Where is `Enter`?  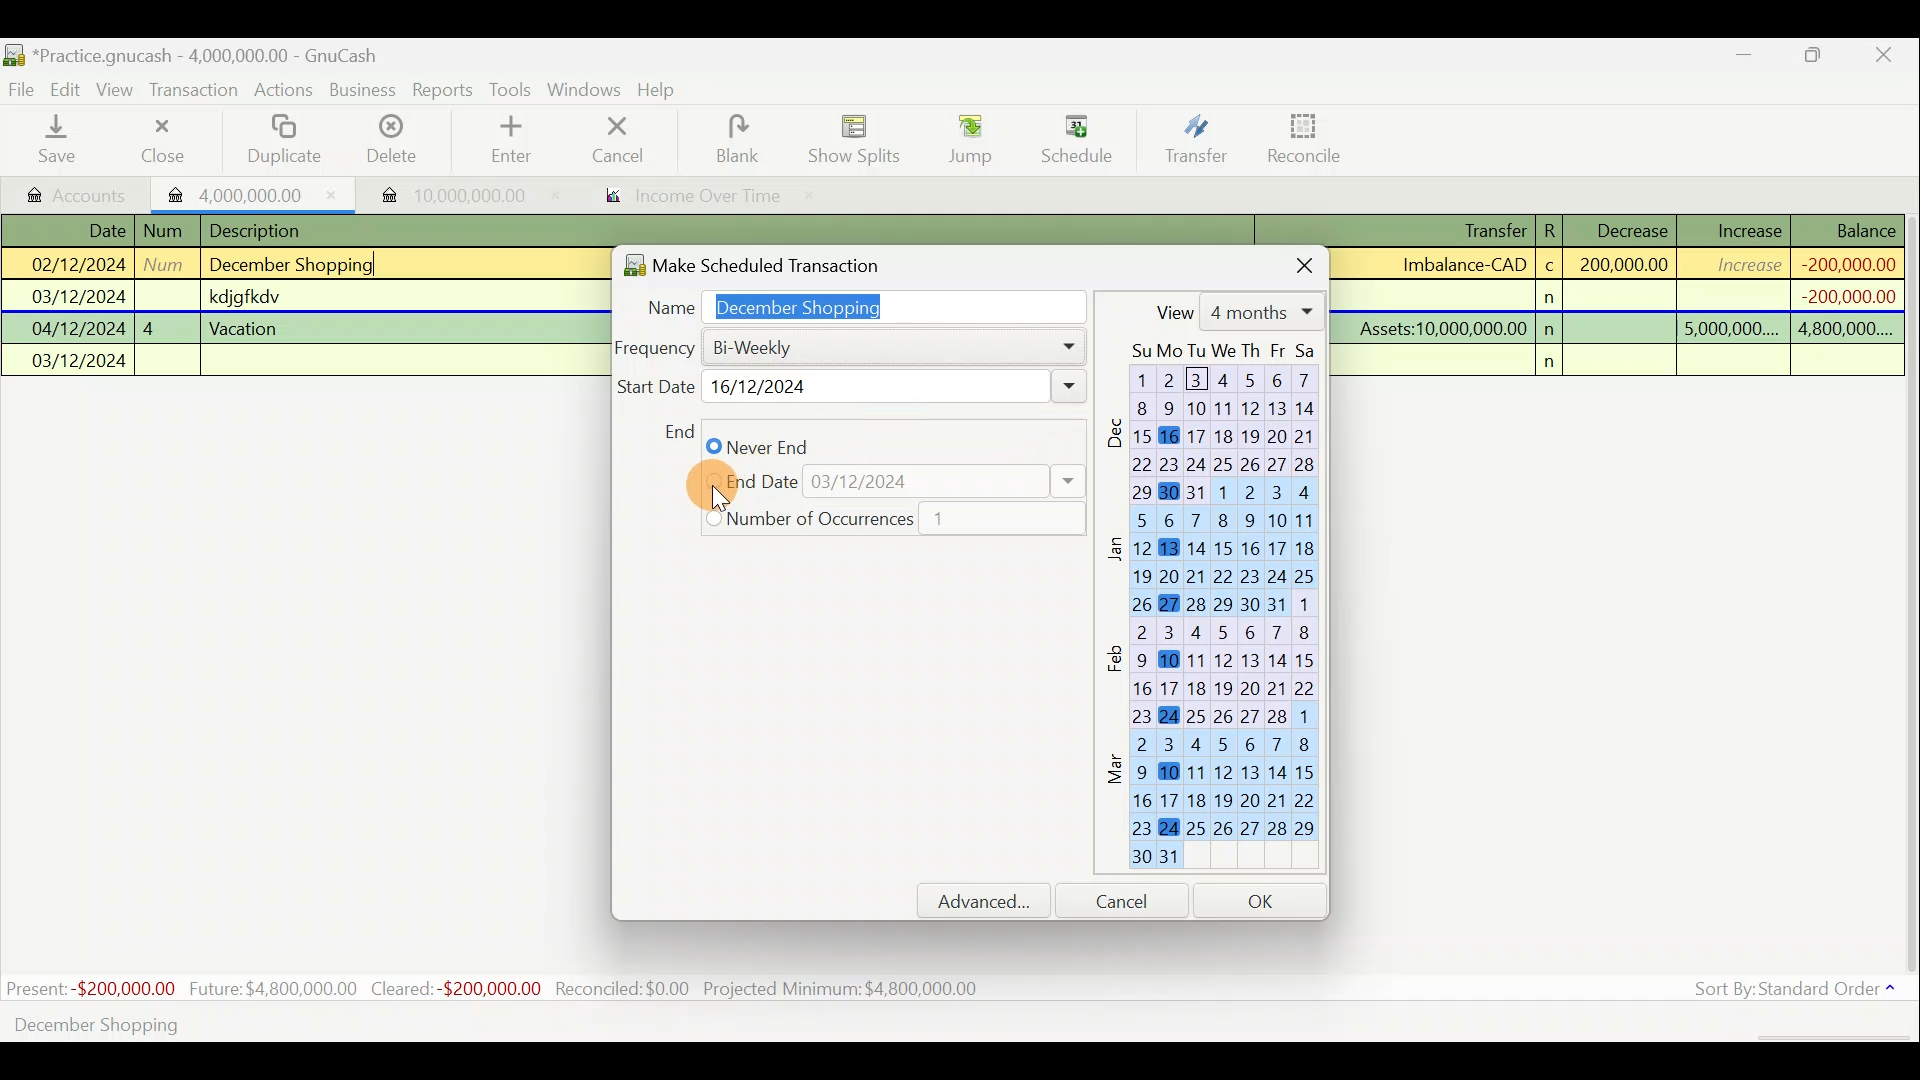 Enter is located at coordinates (509, 140).